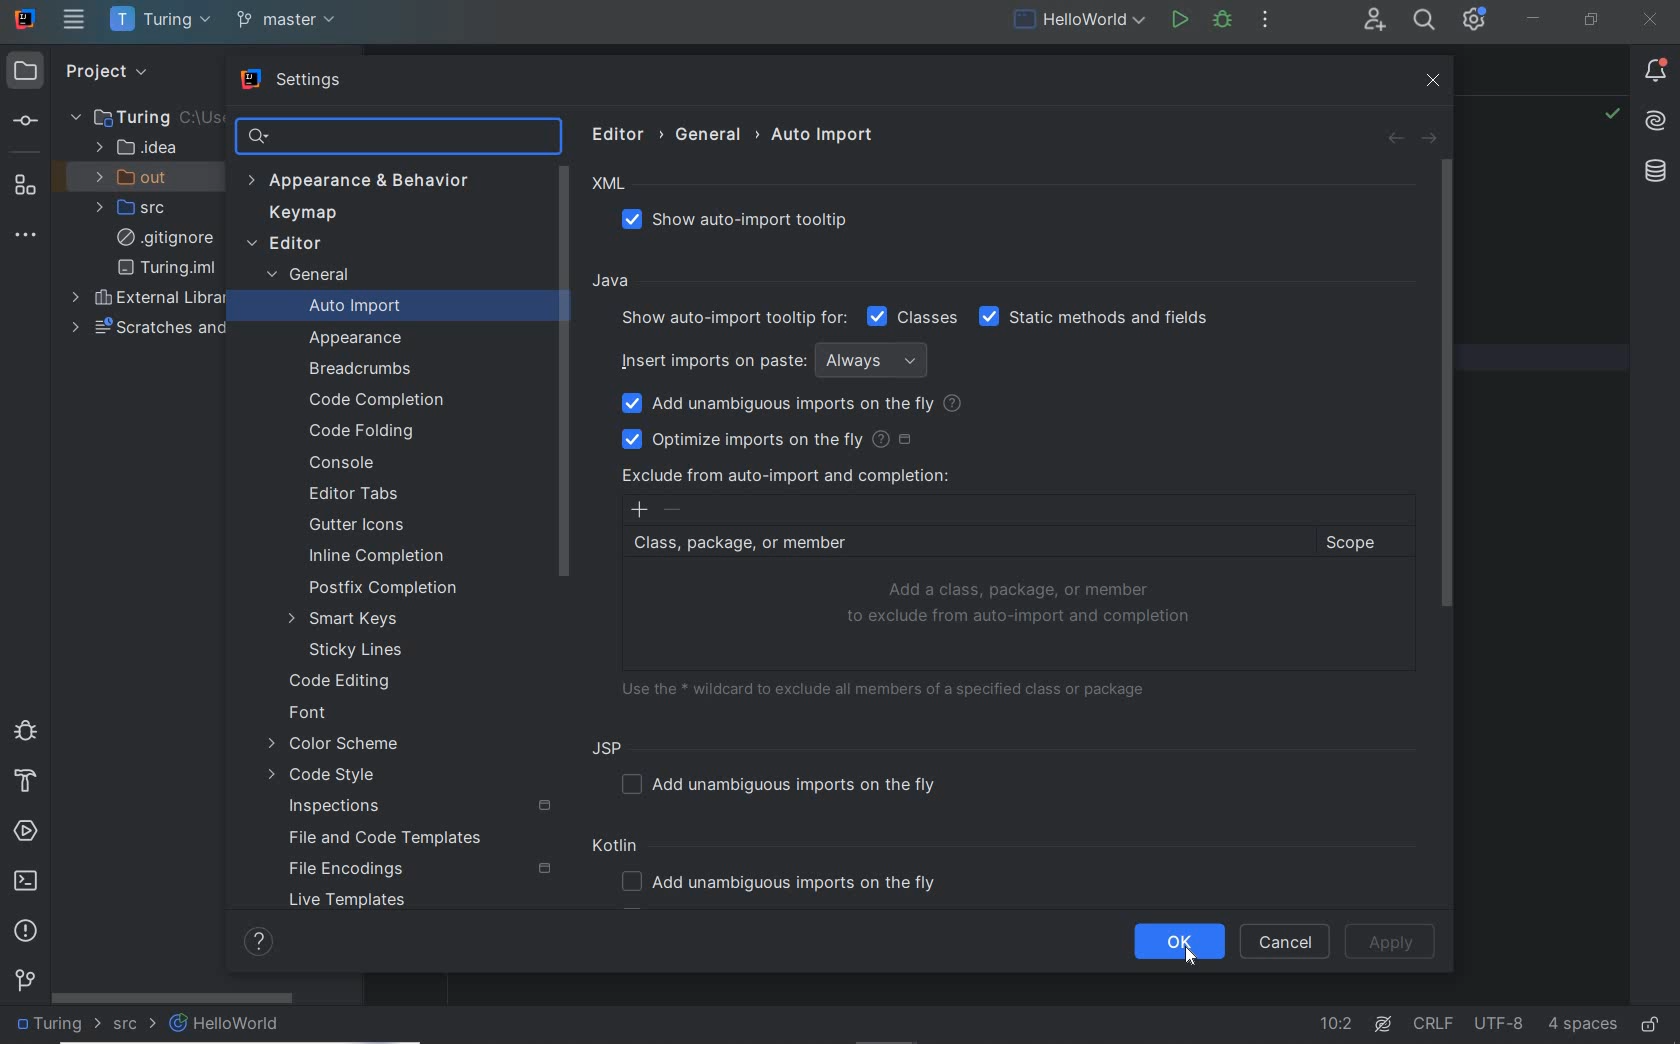 This screenshot has height=1044, width=1680. What do you see at coordinates (341, 462) in the screenshot?
I see `CONSOLE` at bounding box center [341, 462].